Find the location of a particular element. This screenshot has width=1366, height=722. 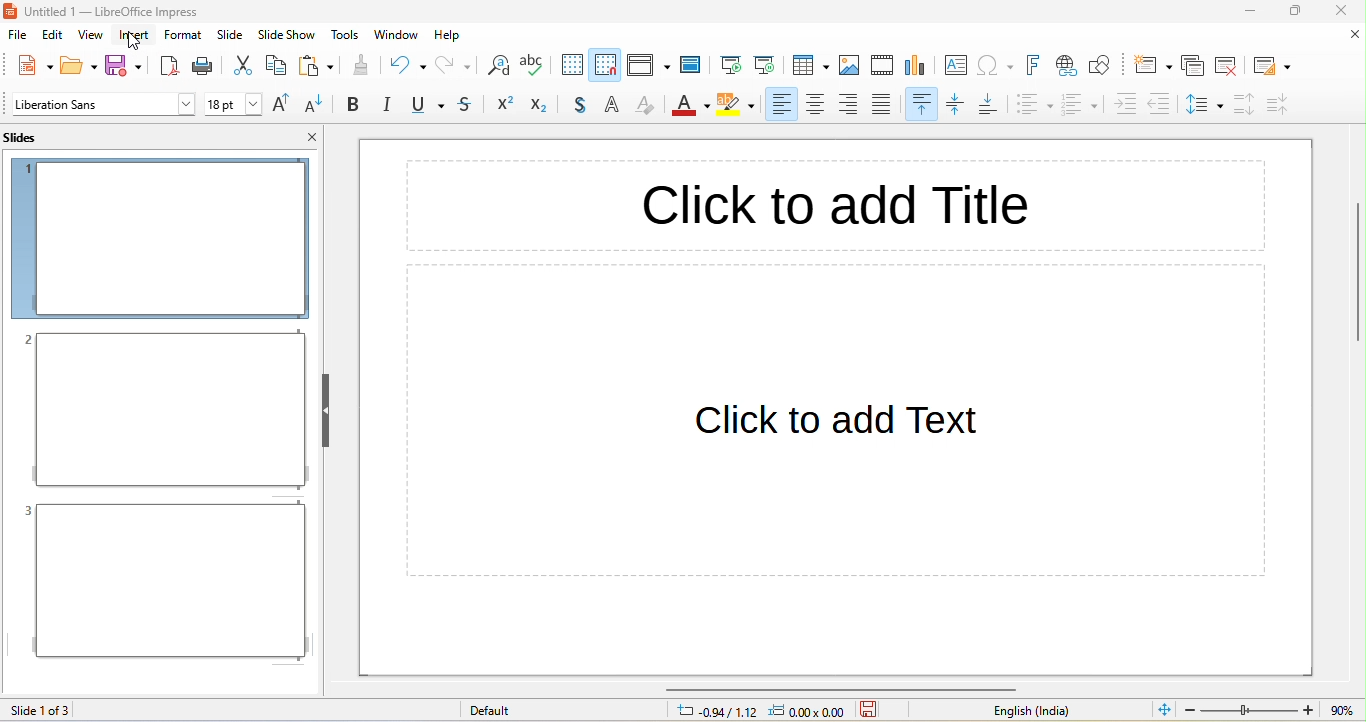

window is located at coordinates (397, 34).